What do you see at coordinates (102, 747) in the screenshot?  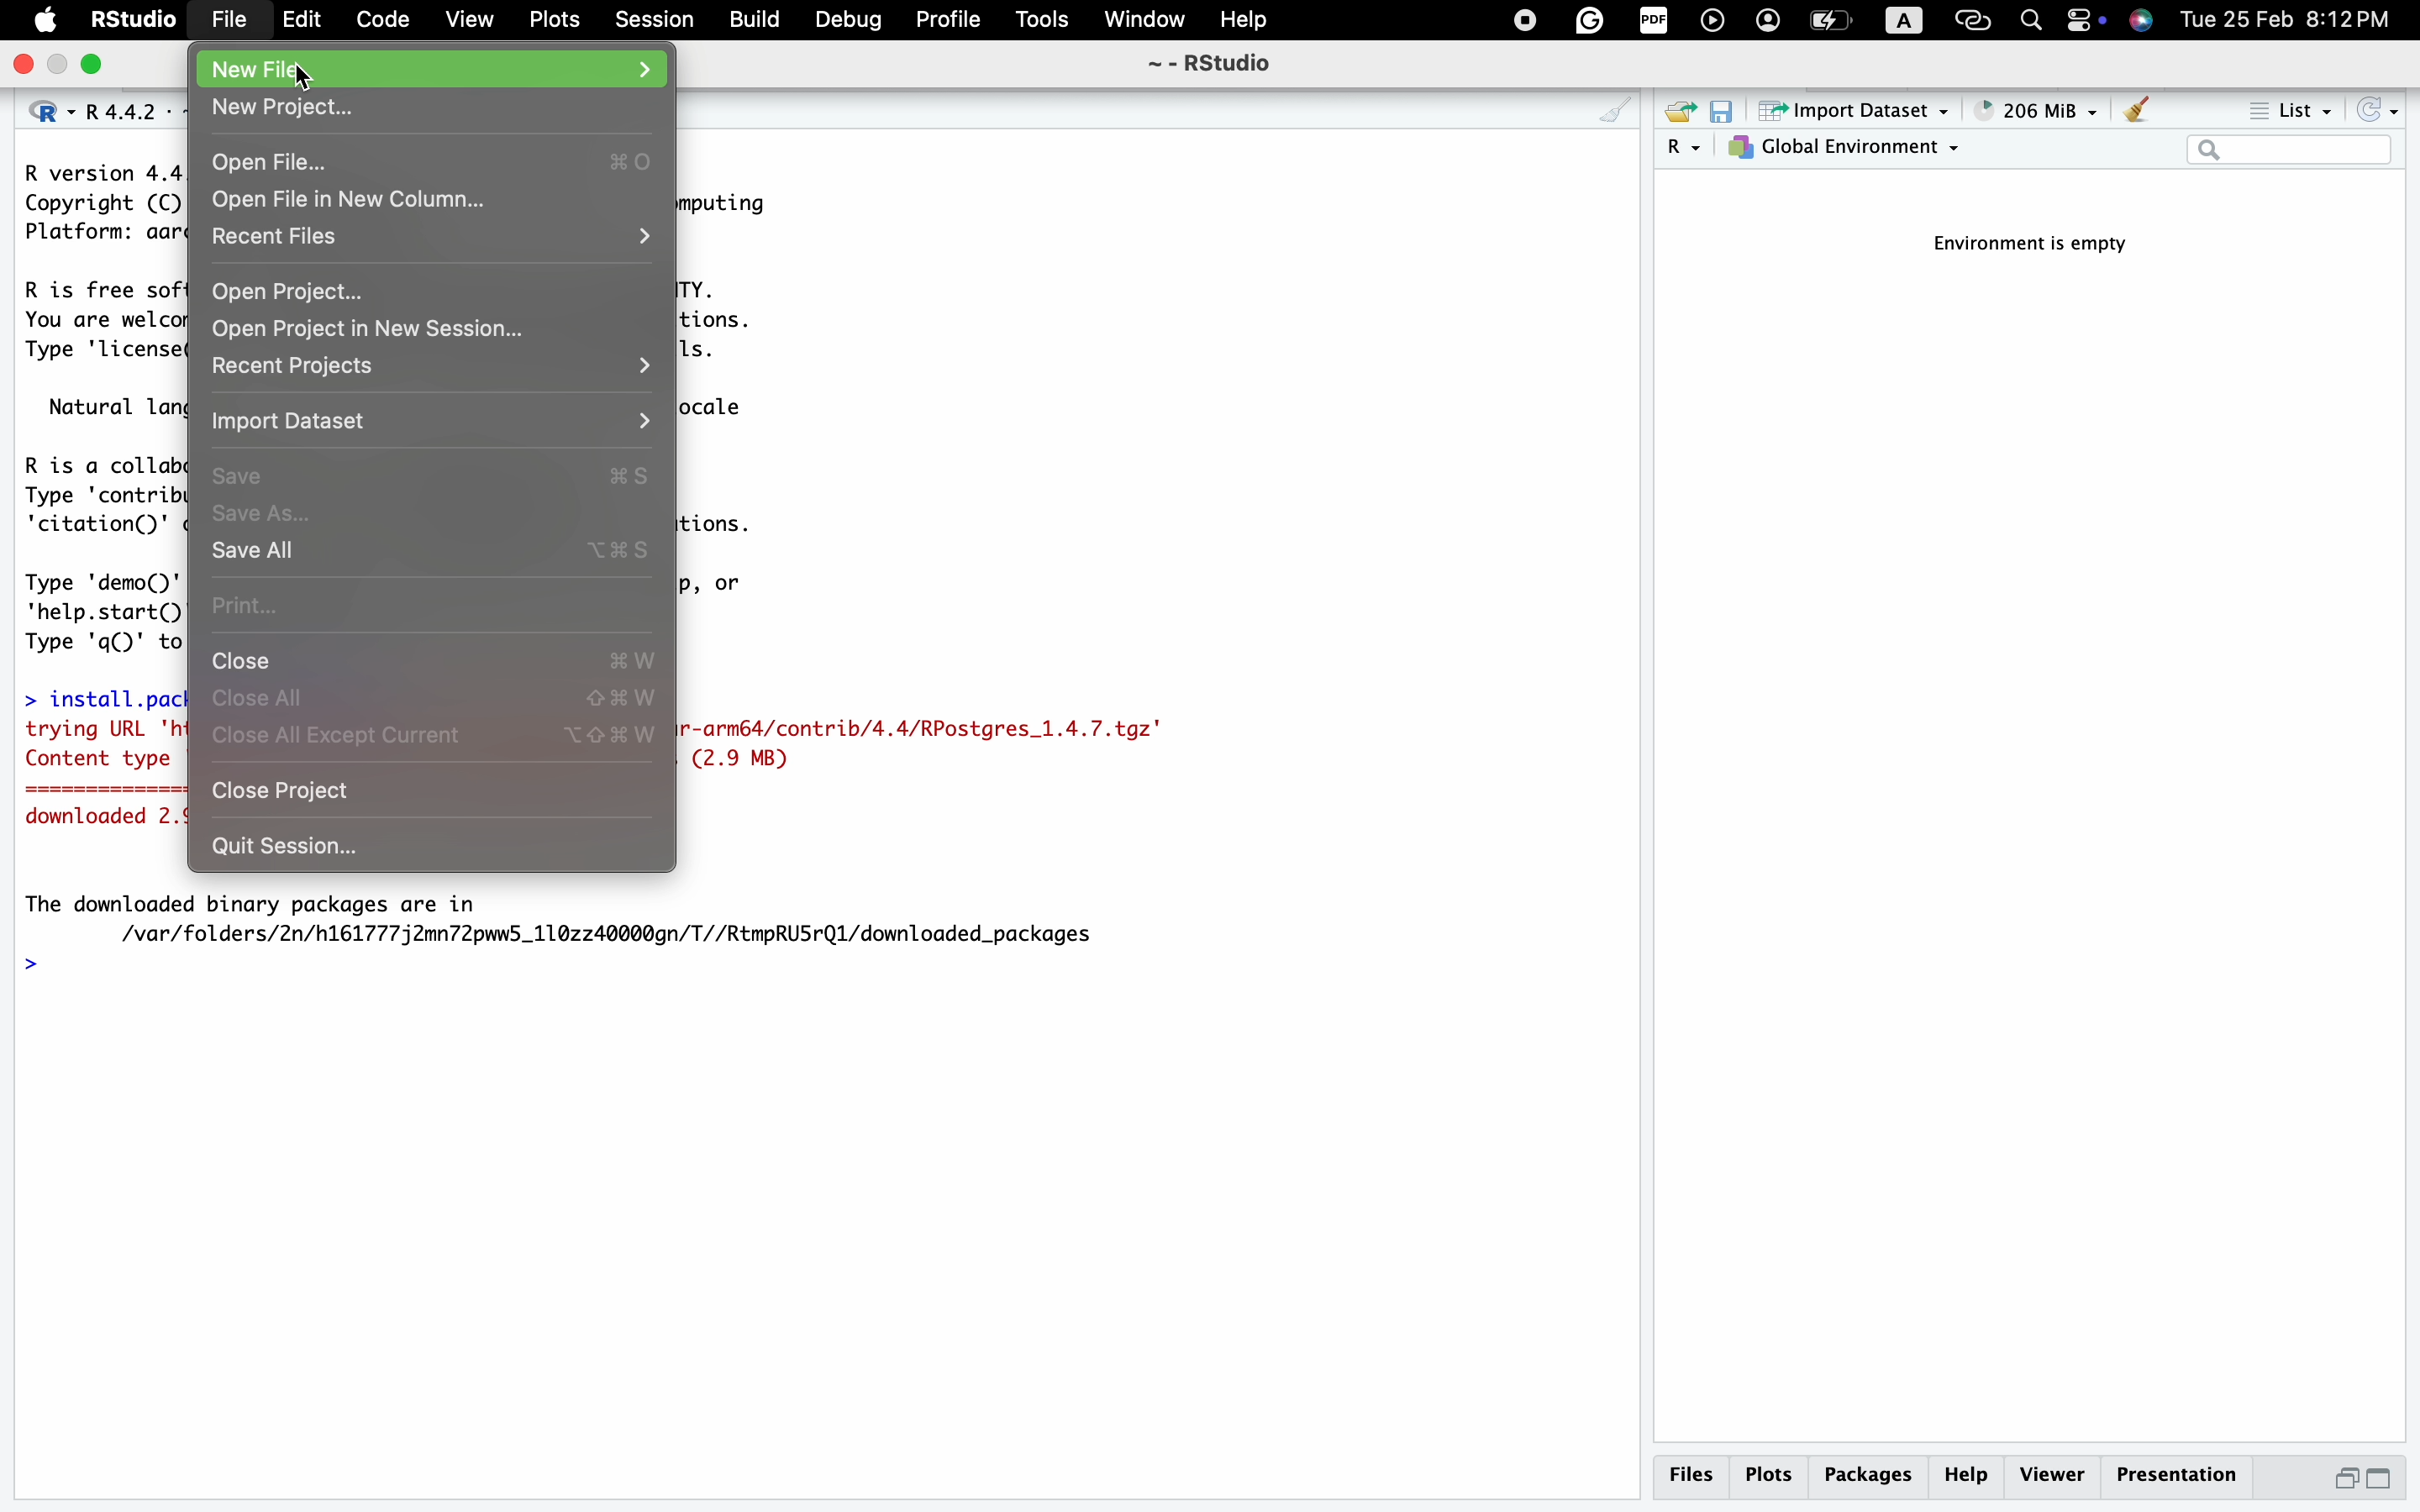 I see `trying URL "https://cran.rstudio.com/bin/macosx/big-sur-armé4/contrib/4.4/RPostgres_1.4.7.tgz"
Content type 'application/x-gzip' length 3001229 bytes (2.9 MB)` at bounding box center [102, 747].